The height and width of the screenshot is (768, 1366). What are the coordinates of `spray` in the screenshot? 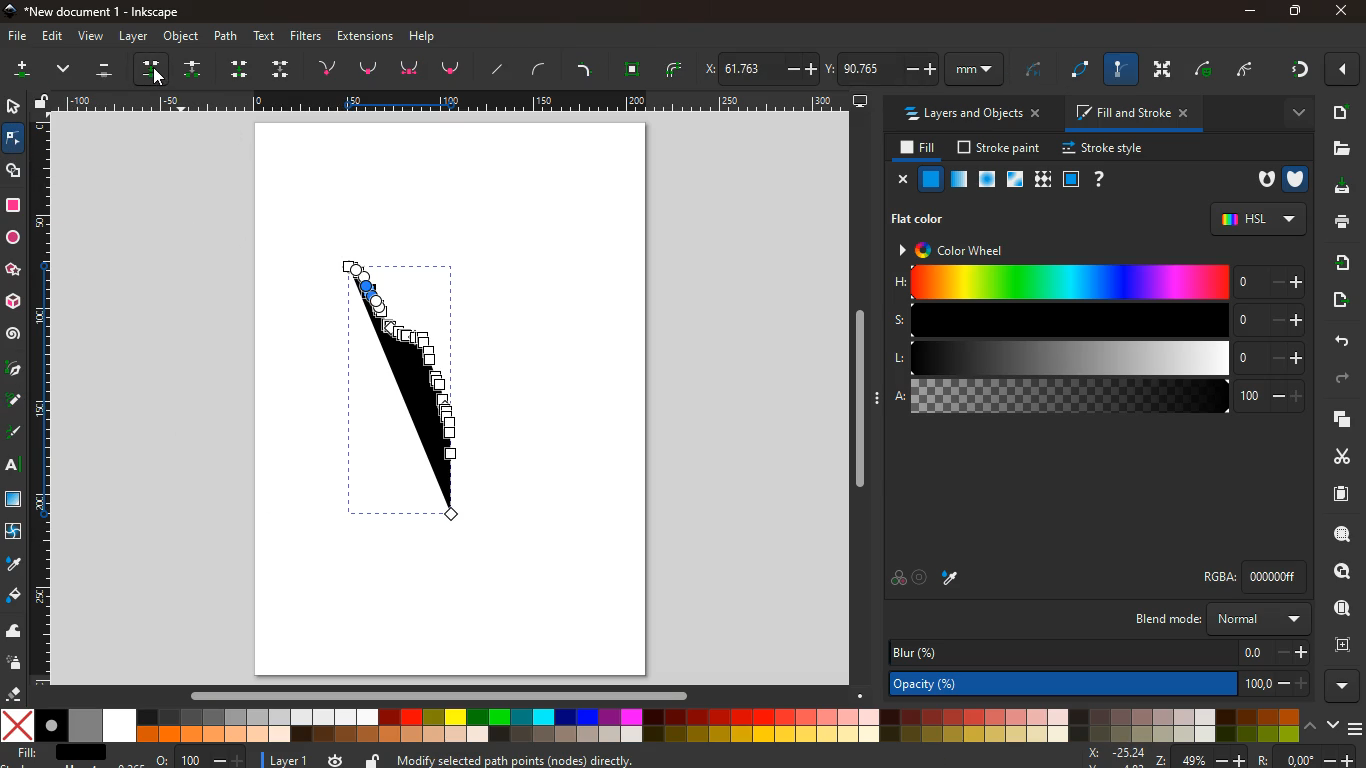 It's located at (18, 663).